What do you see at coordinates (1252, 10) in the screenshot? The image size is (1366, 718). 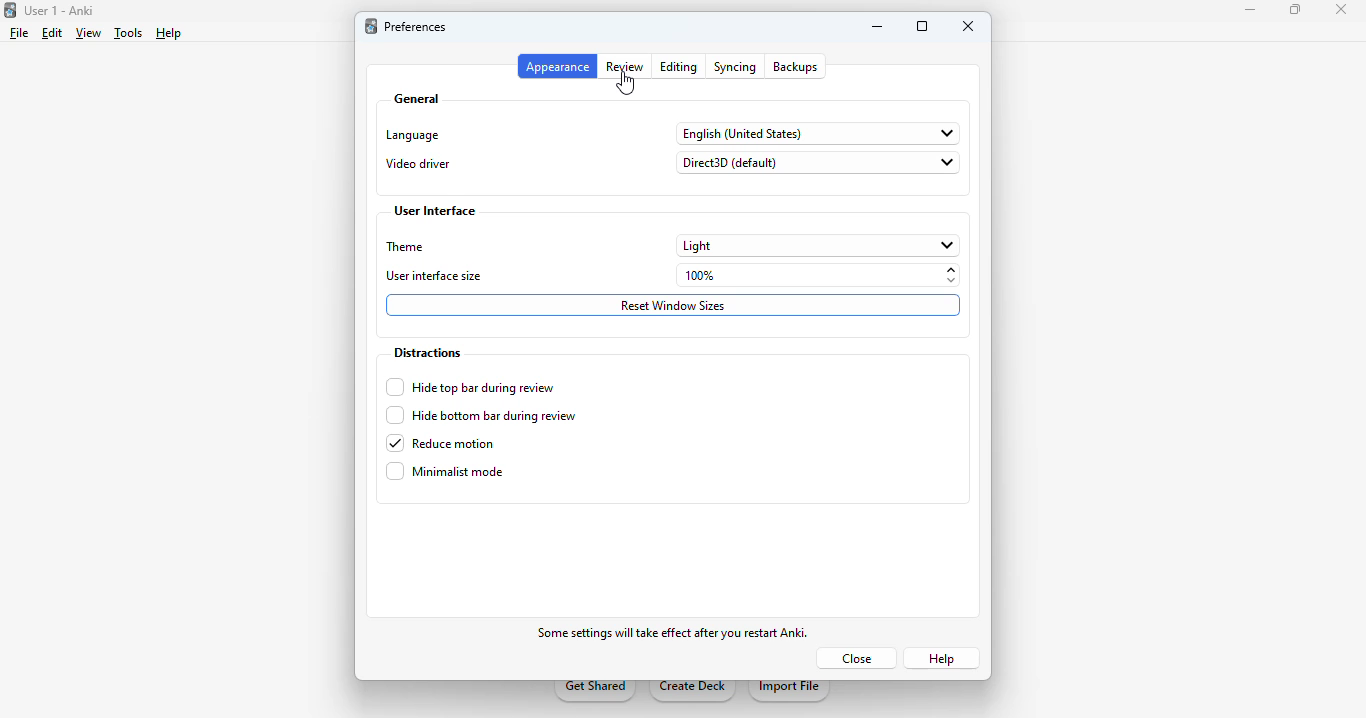 I see `minimize` at bounding box center [1252, 10].